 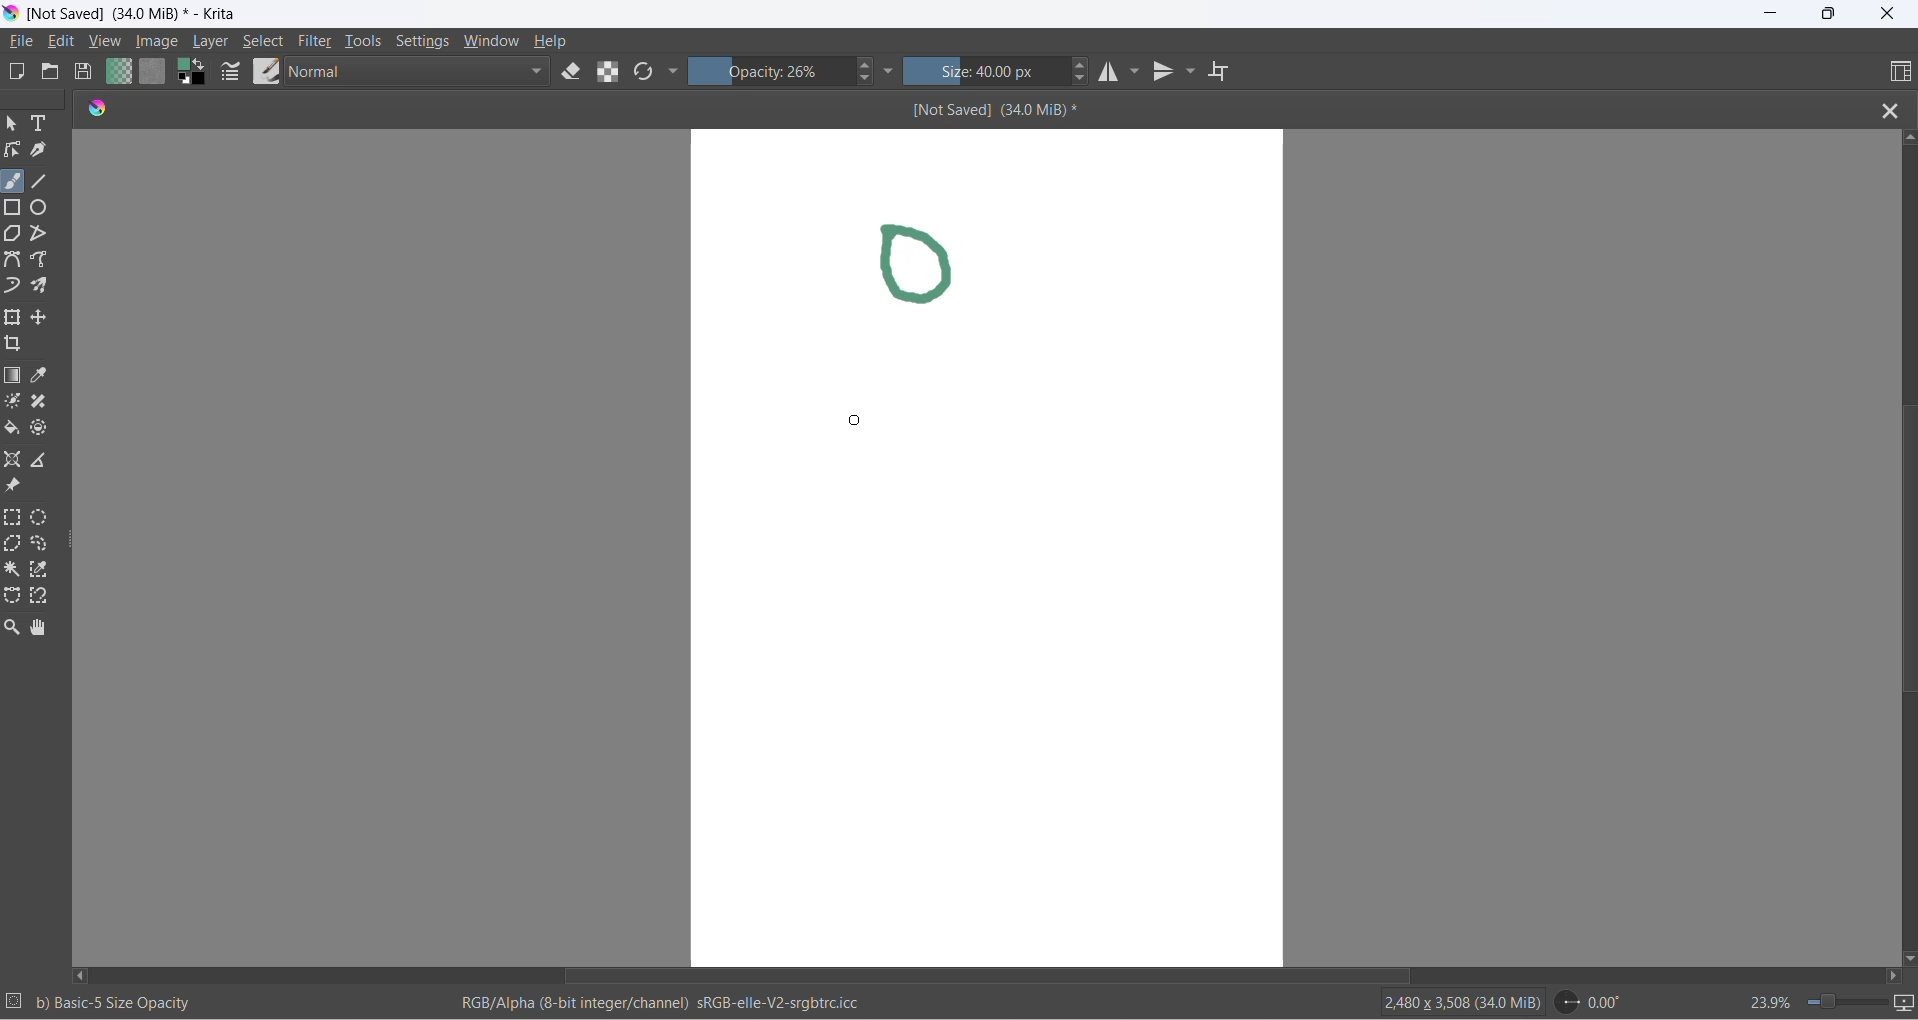 What do you see at coordinates (266, 41) in the screenshot?
I see `select` at bounding box center [266, 41].